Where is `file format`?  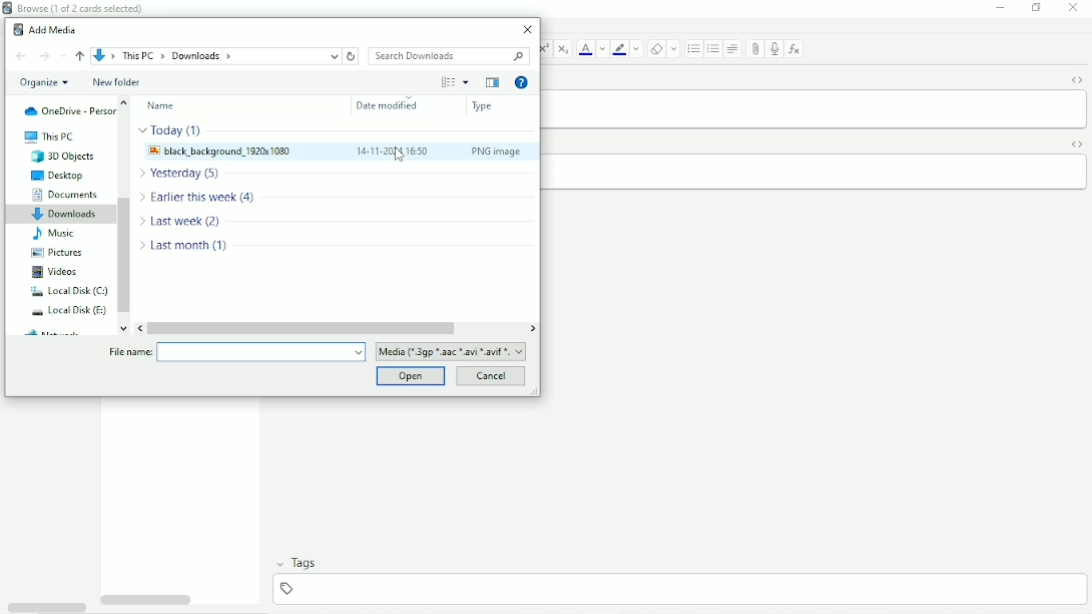 file format is located at coordinates (451, 351).